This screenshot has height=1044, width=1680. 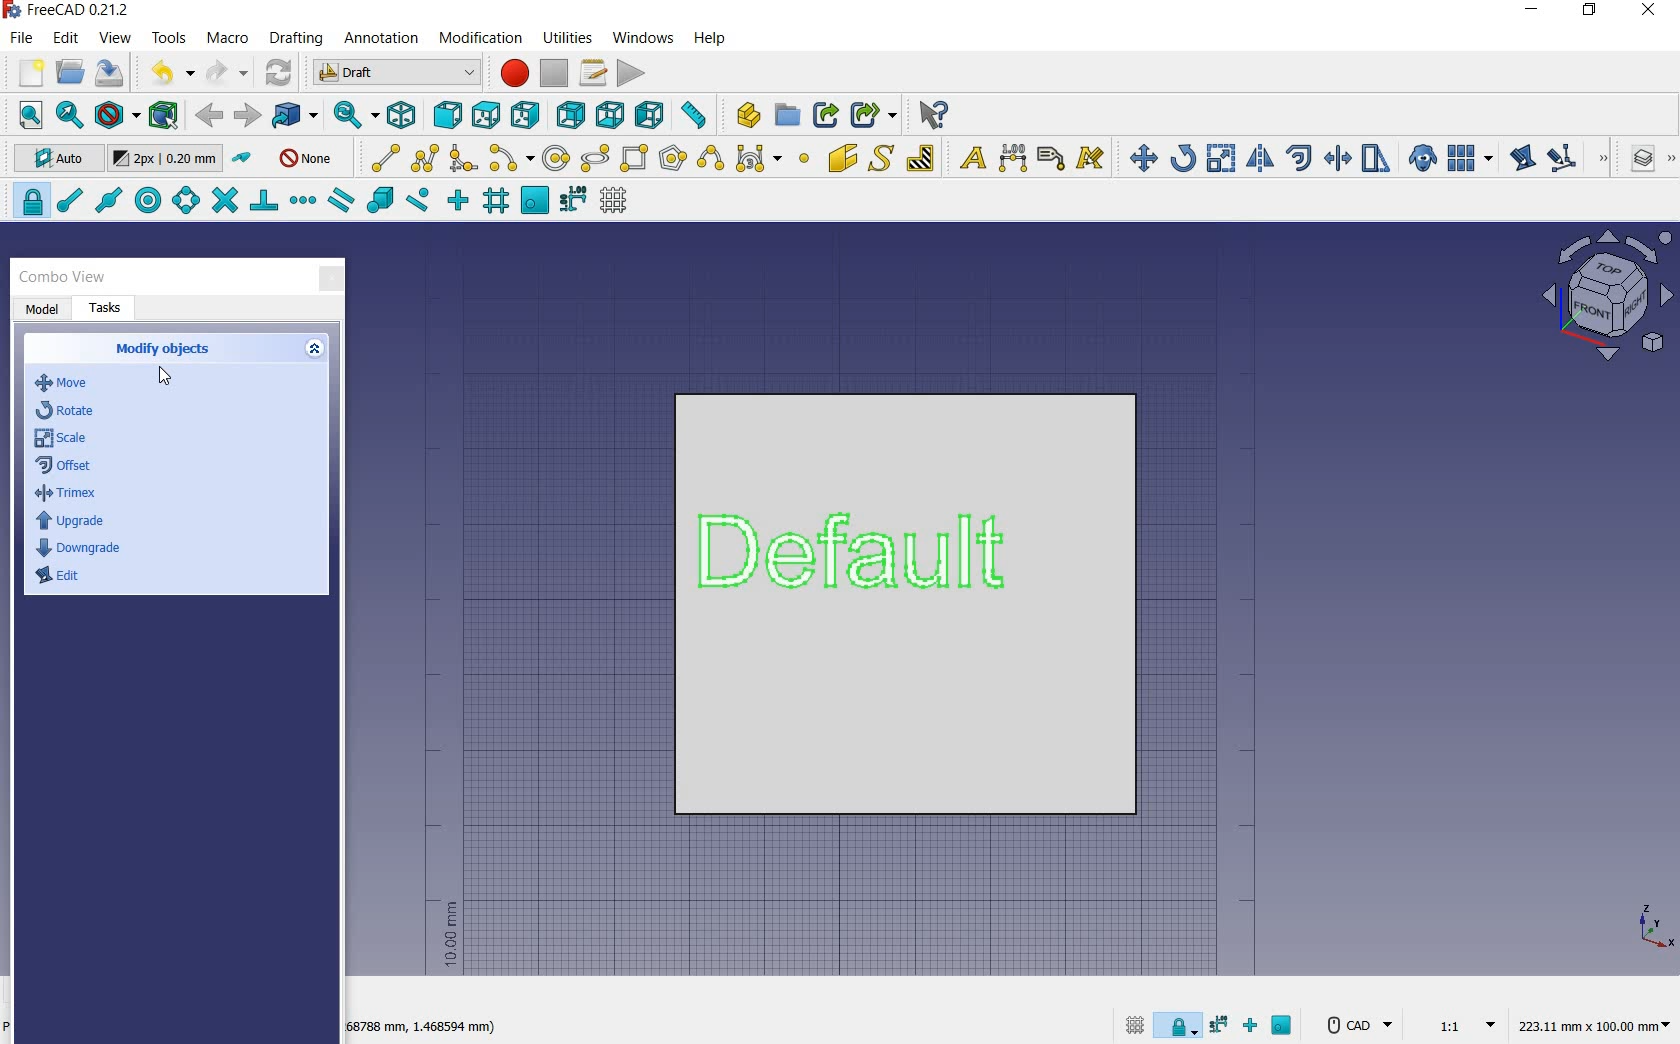 What do you see at coordinates (1599, 1027) in the screenshot?
I see `dimension` at bounding box center [1599, 1027].